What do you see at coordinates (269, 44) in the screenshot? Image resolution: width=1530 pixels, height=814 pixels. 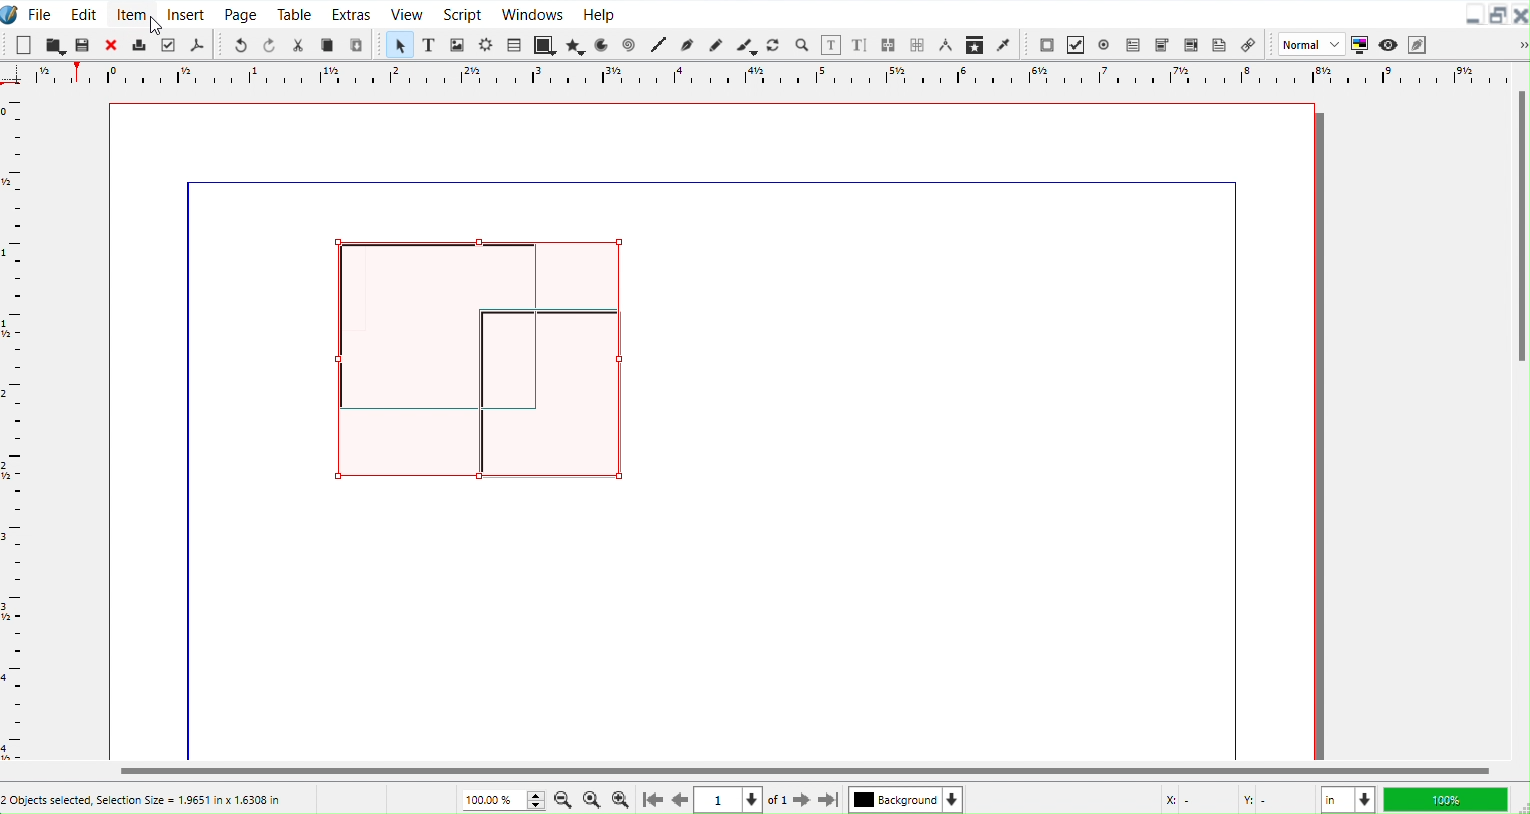 I see `Redo` at bounding box center [269, 44].